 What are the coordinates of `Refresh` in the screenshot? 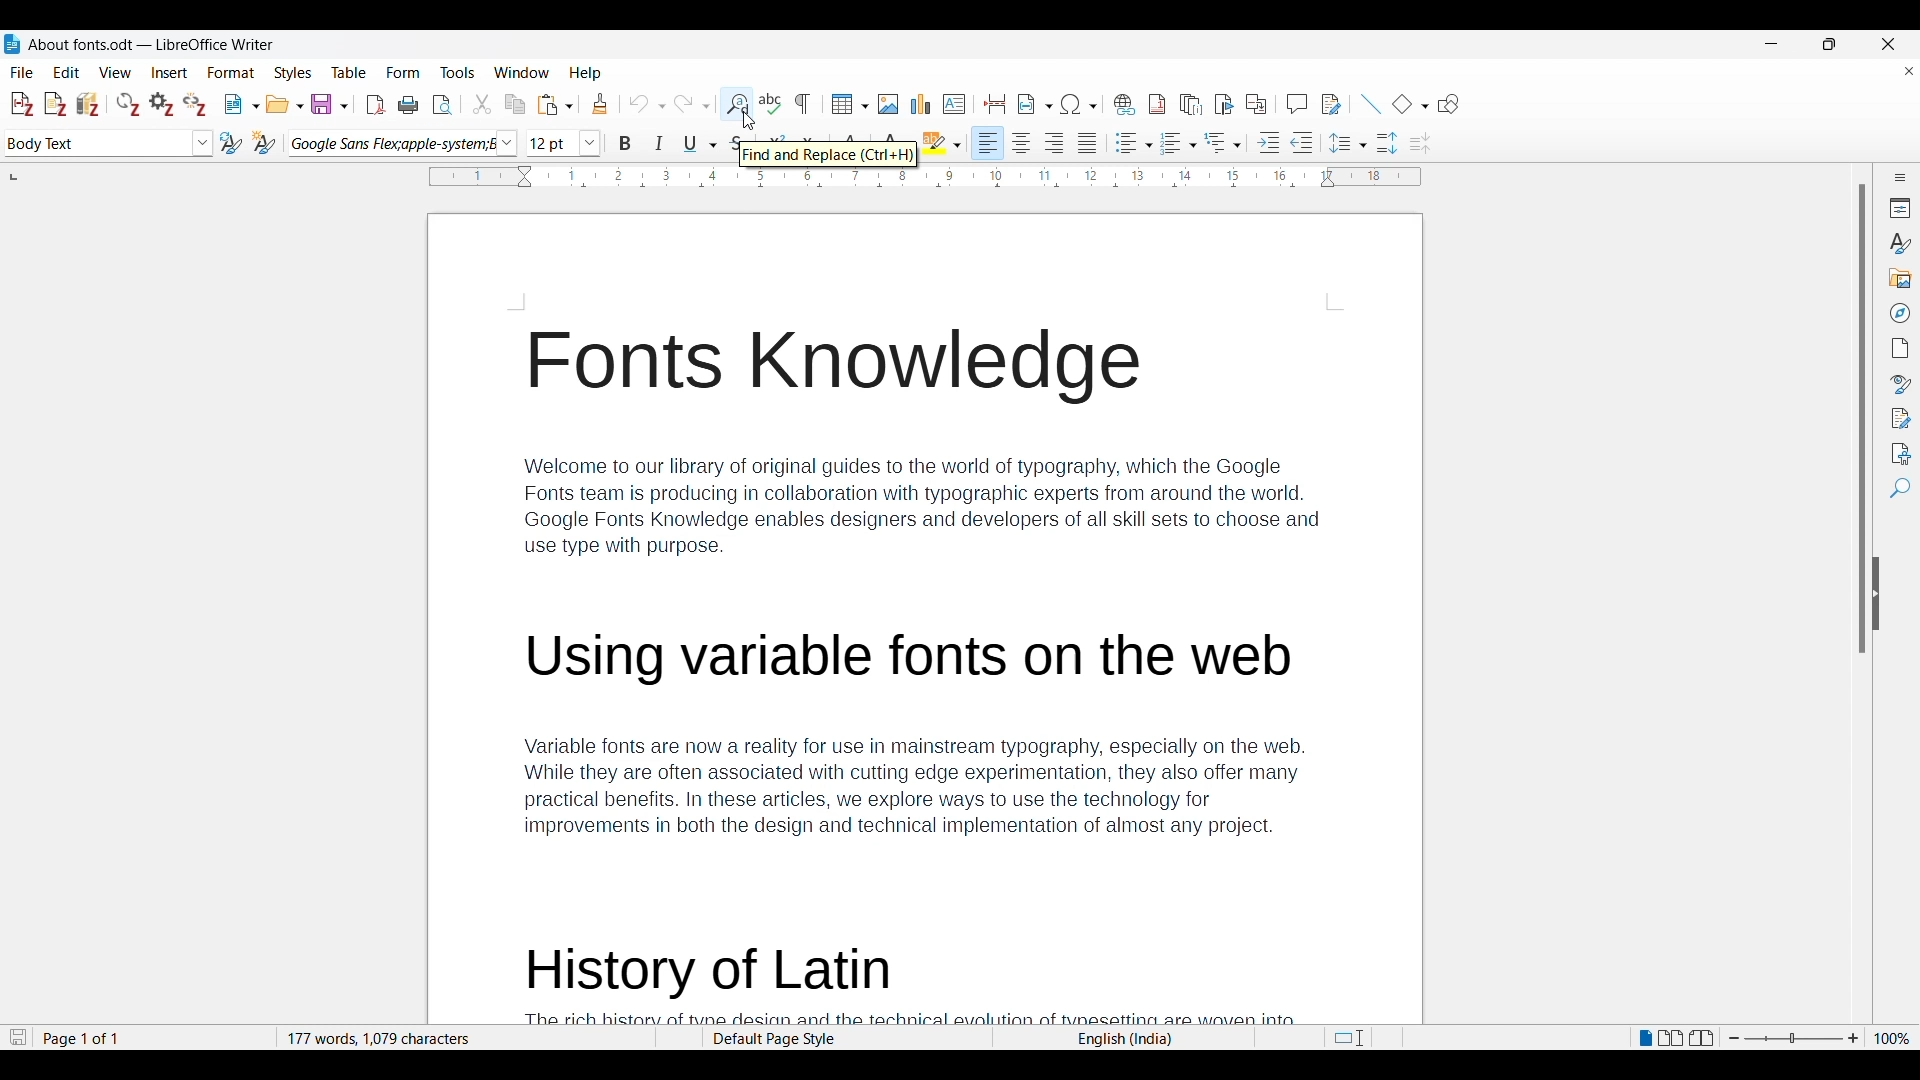 It's located at (128, 104).